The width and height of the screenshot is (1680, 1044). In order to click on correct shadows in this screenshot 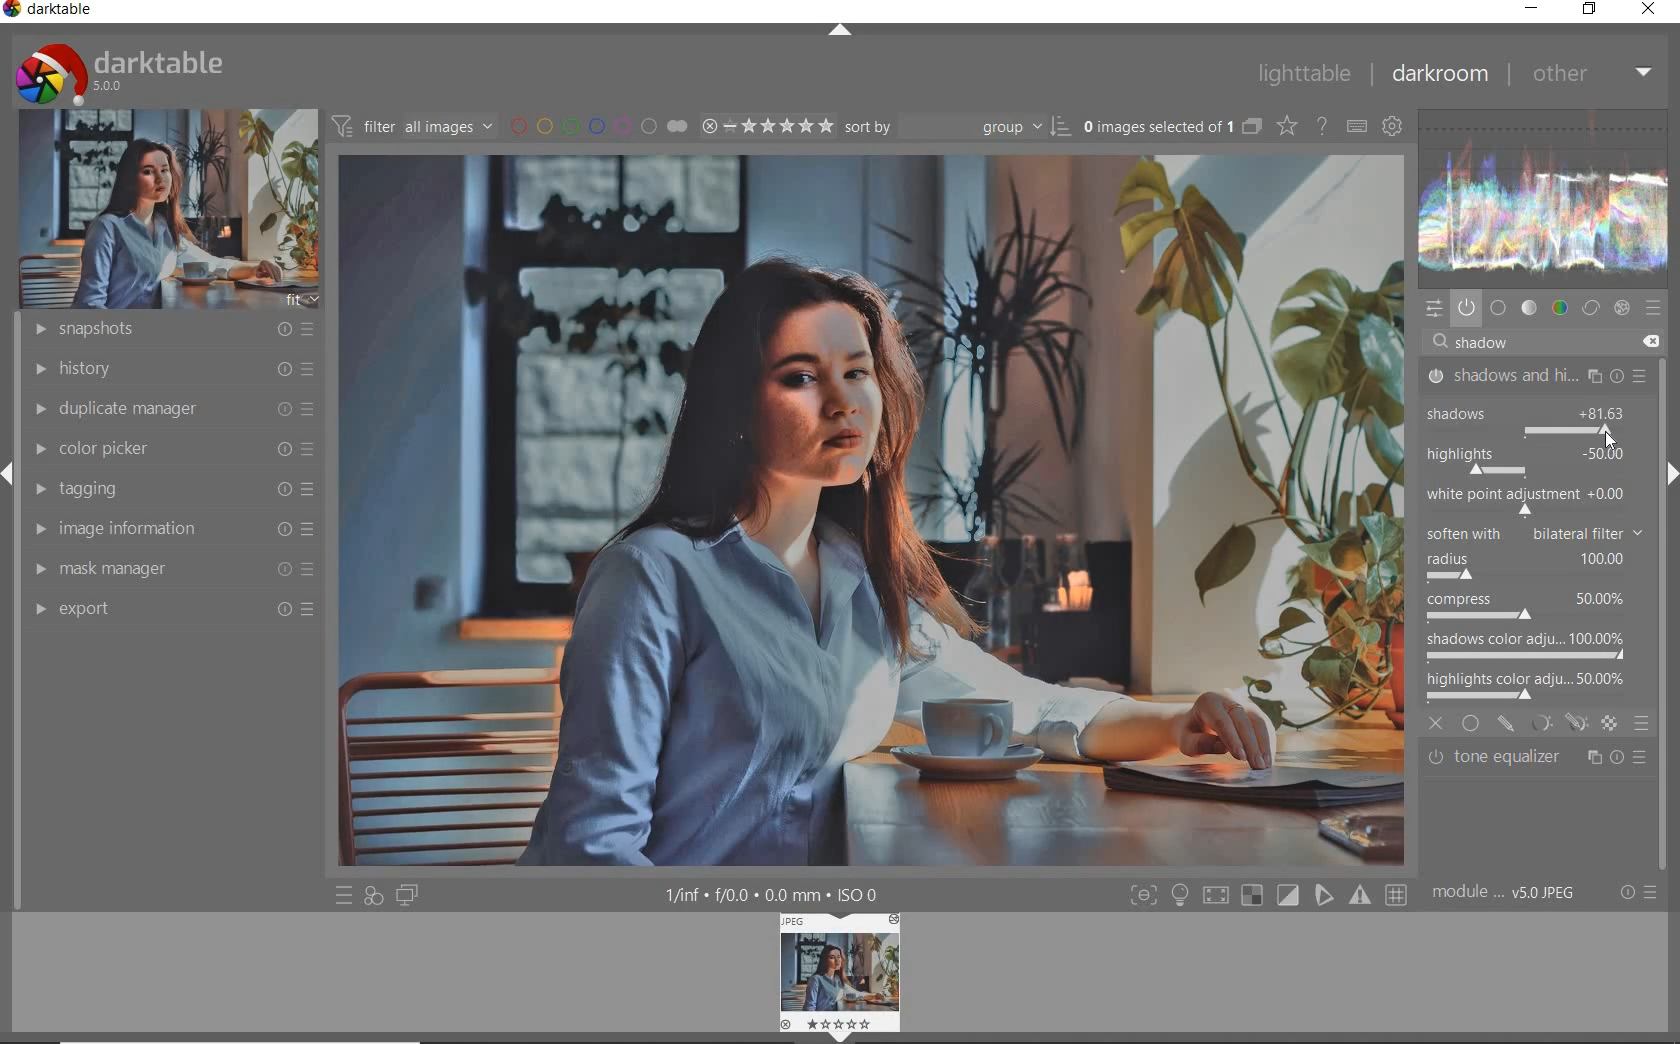, I will do `click(1540, 463)`.